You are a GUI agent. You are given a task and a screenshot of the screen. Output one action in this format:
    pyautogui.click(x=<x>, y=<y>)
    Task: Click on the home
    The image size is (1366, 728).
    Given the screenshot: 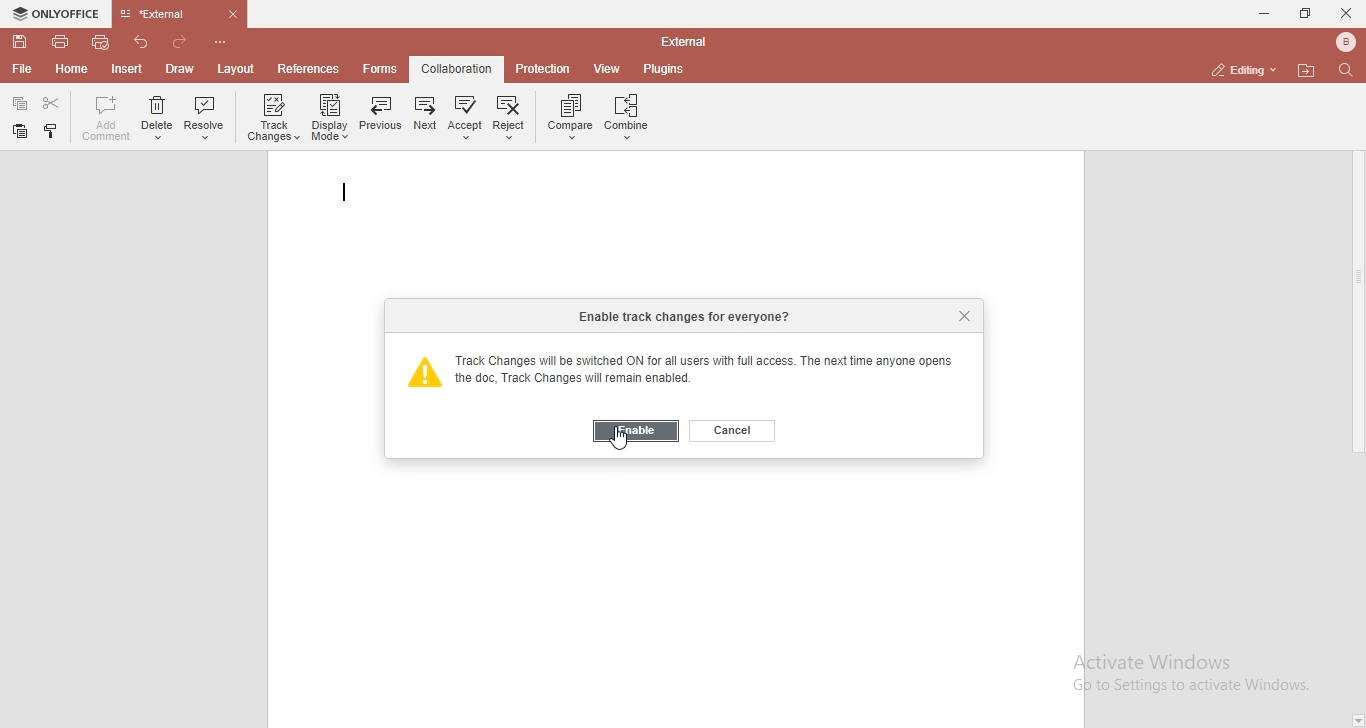 What is the action you would take?
    pyautogui.click(x=72, y=70)
    